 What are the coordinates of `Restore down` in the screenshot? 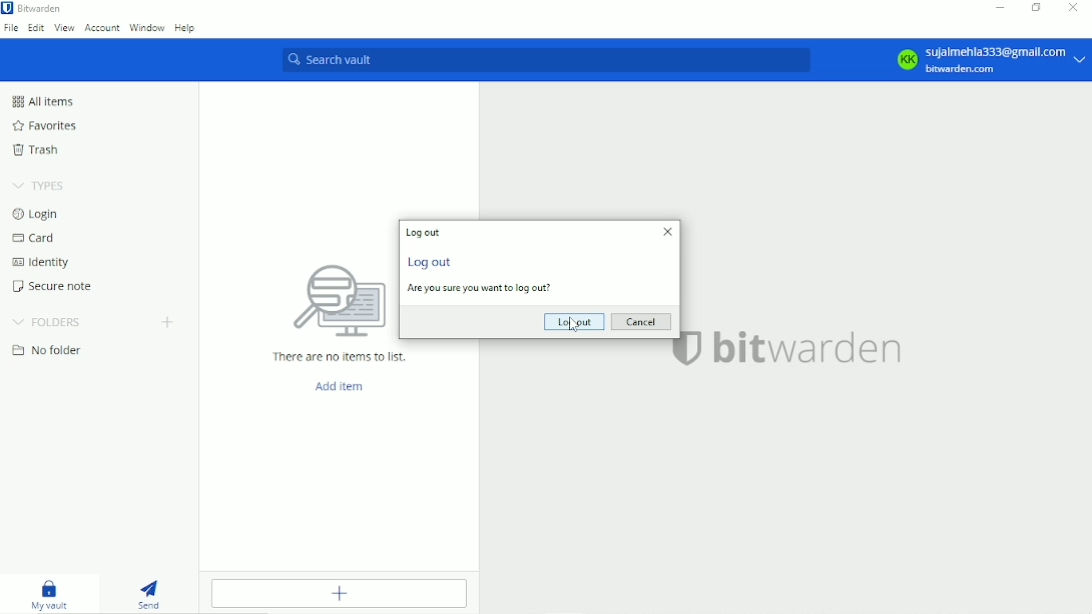 It's located at (1038, 9).